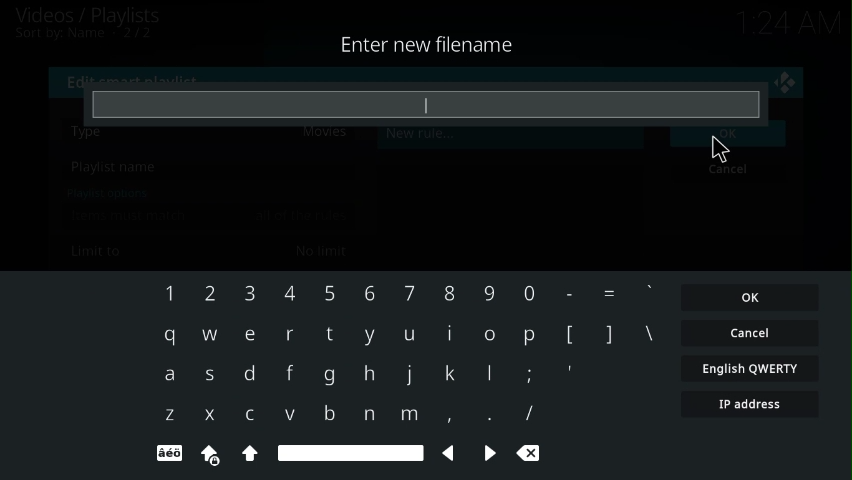 Image resolution: width=852 pixels, height=480 pixels. What do you see at coordinates (328, 376) in the screenshot?
I see `g` at bounding box center [328, 376].